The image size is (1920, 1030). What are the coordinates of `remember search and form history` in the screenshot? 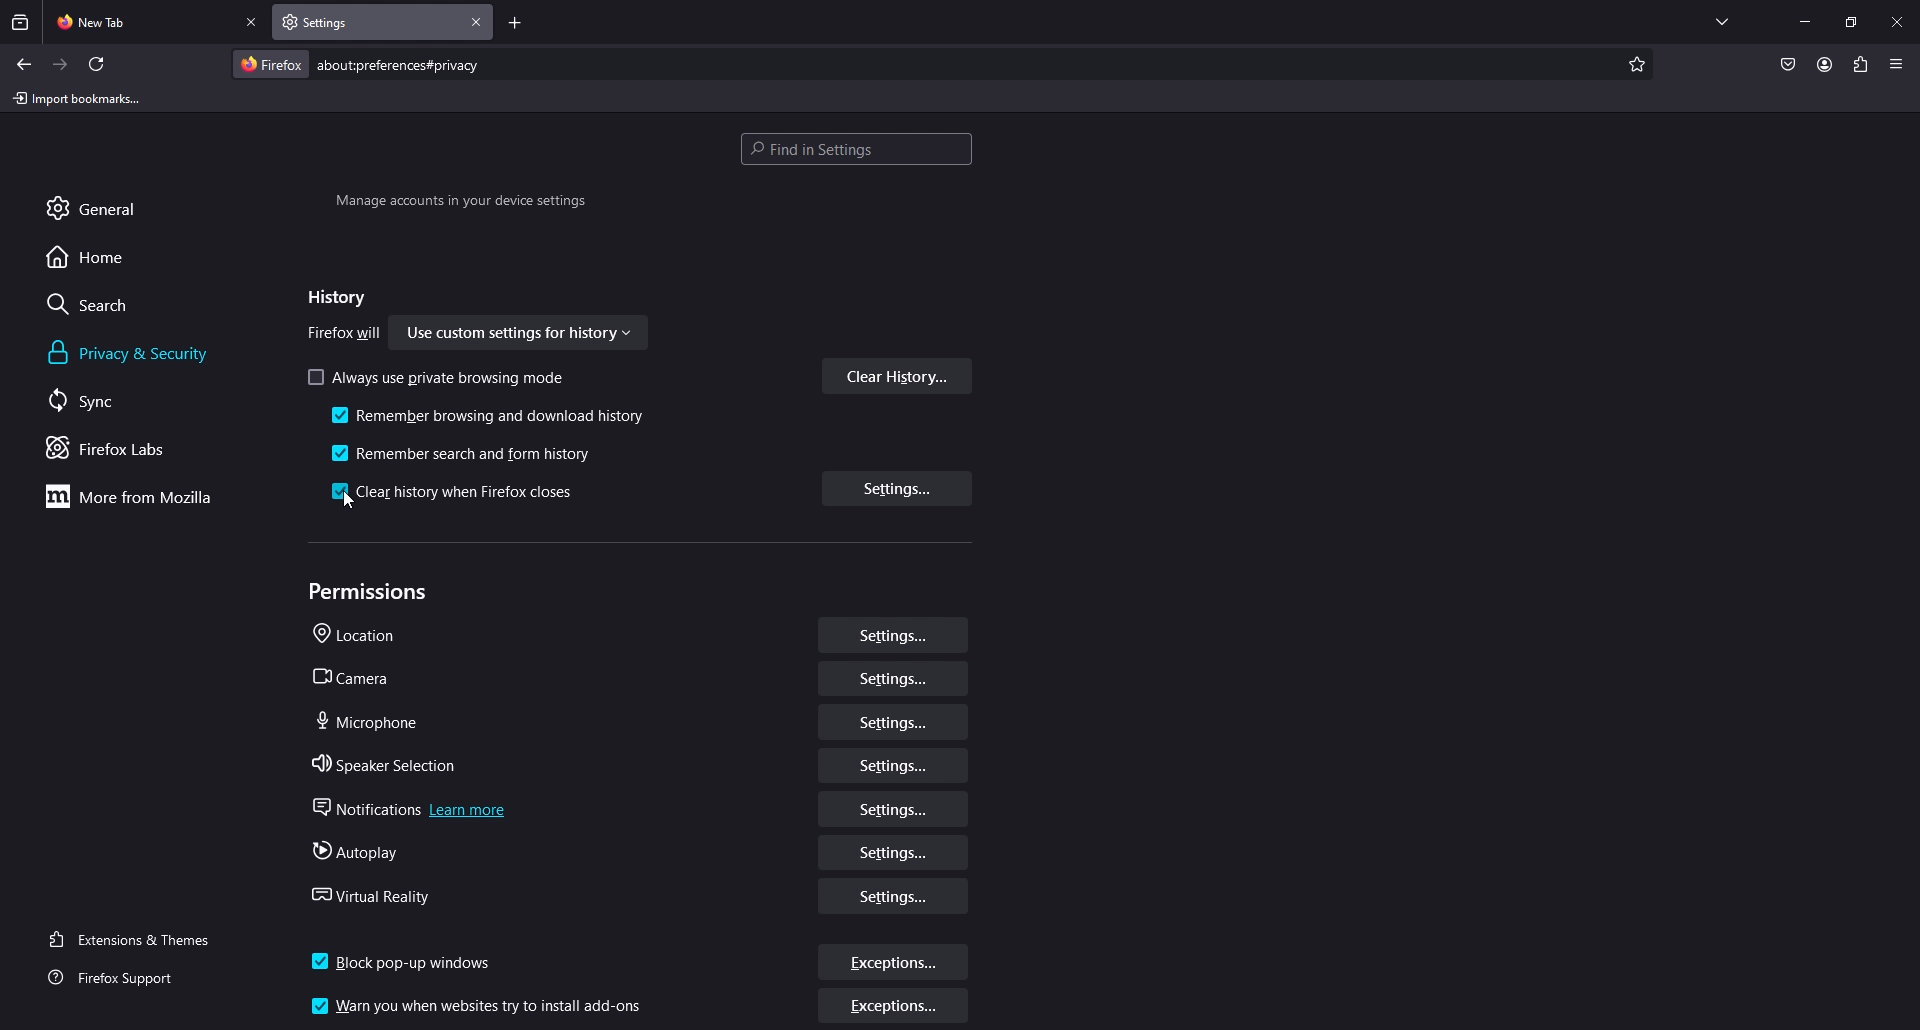 It's located at (469, 451).